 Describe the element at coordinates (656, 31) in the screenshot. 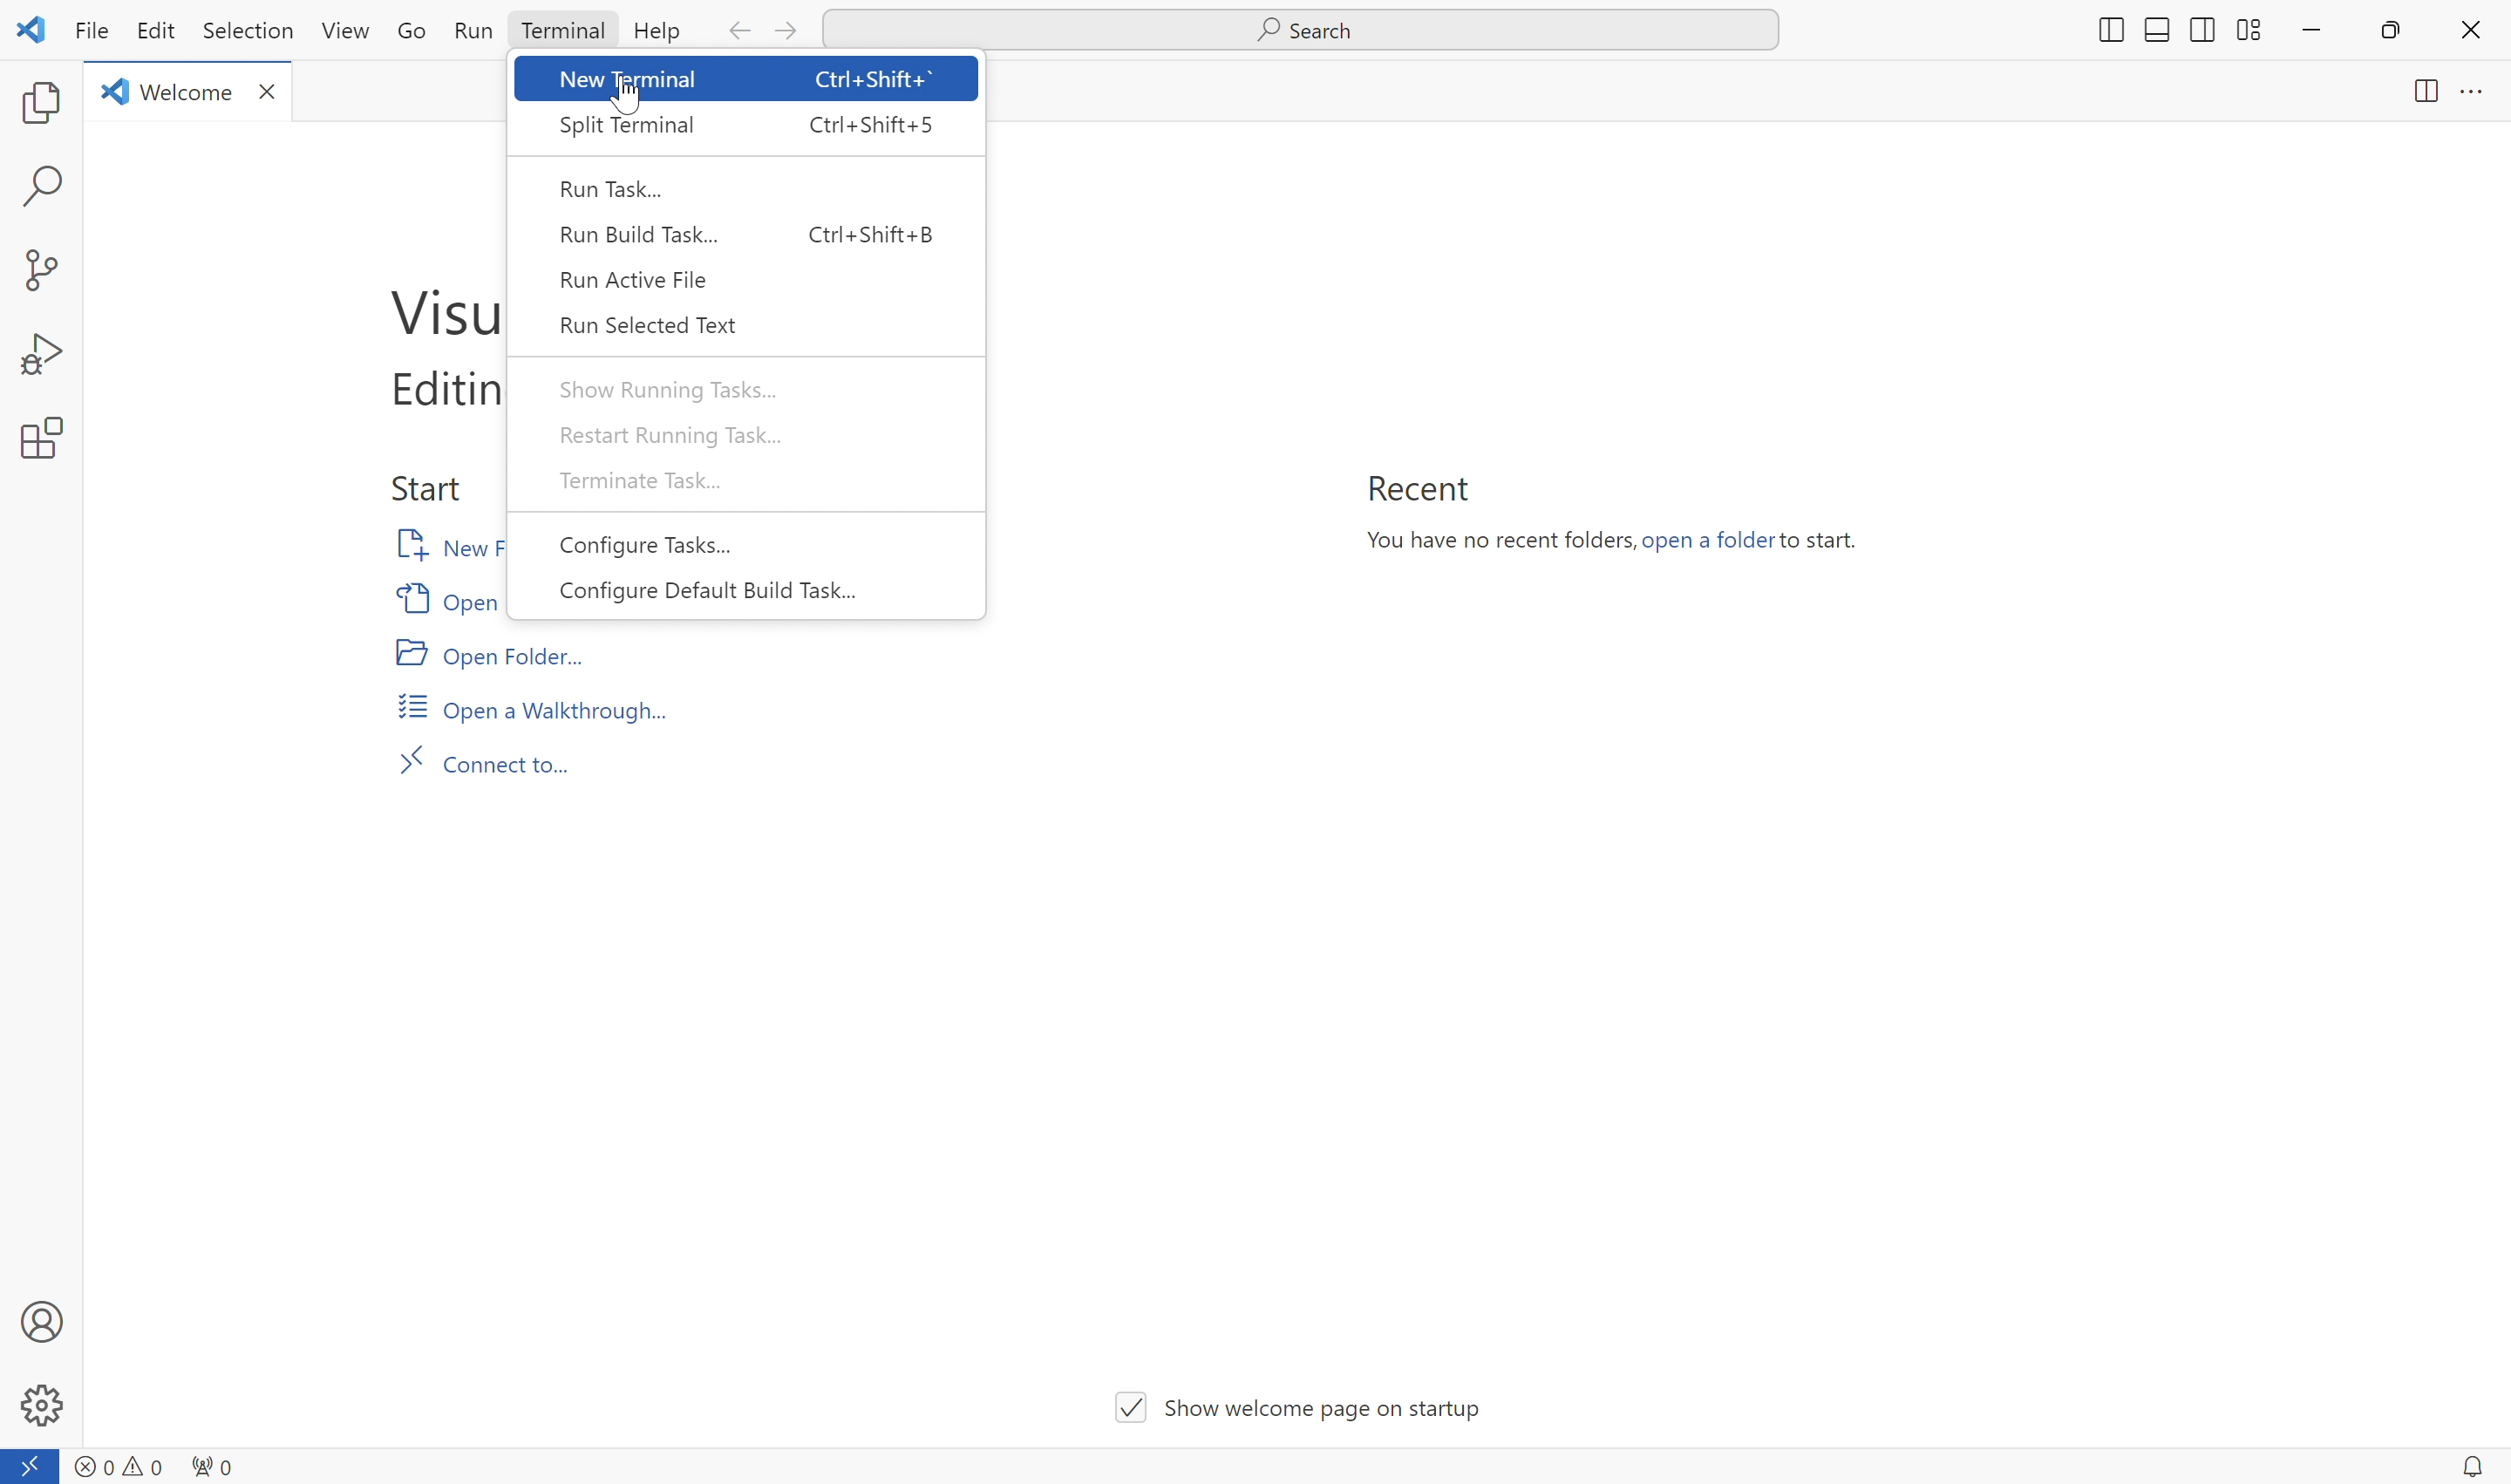

I see `Help` at that location.